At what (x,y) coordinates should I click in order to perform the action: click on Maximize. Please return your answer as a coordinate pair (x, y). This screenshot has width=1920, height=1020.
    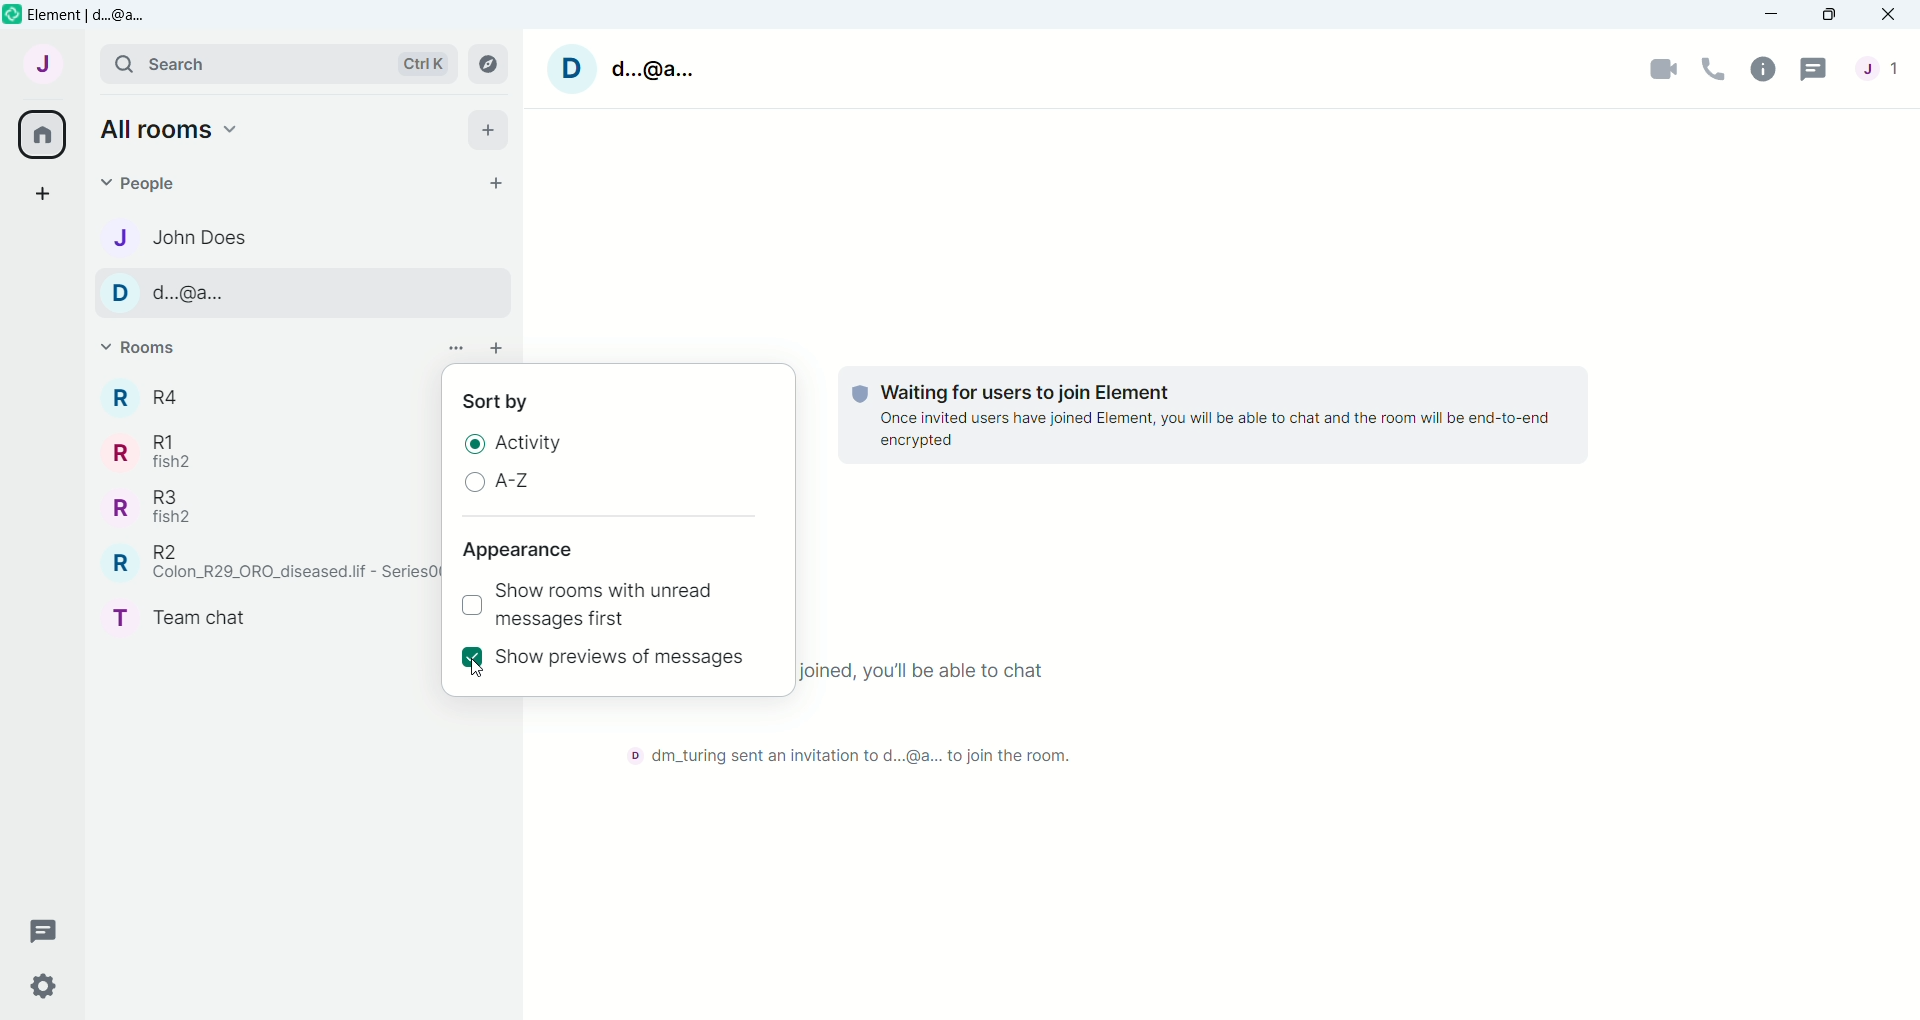
    Looking at the image, I should click on (1829, 15).